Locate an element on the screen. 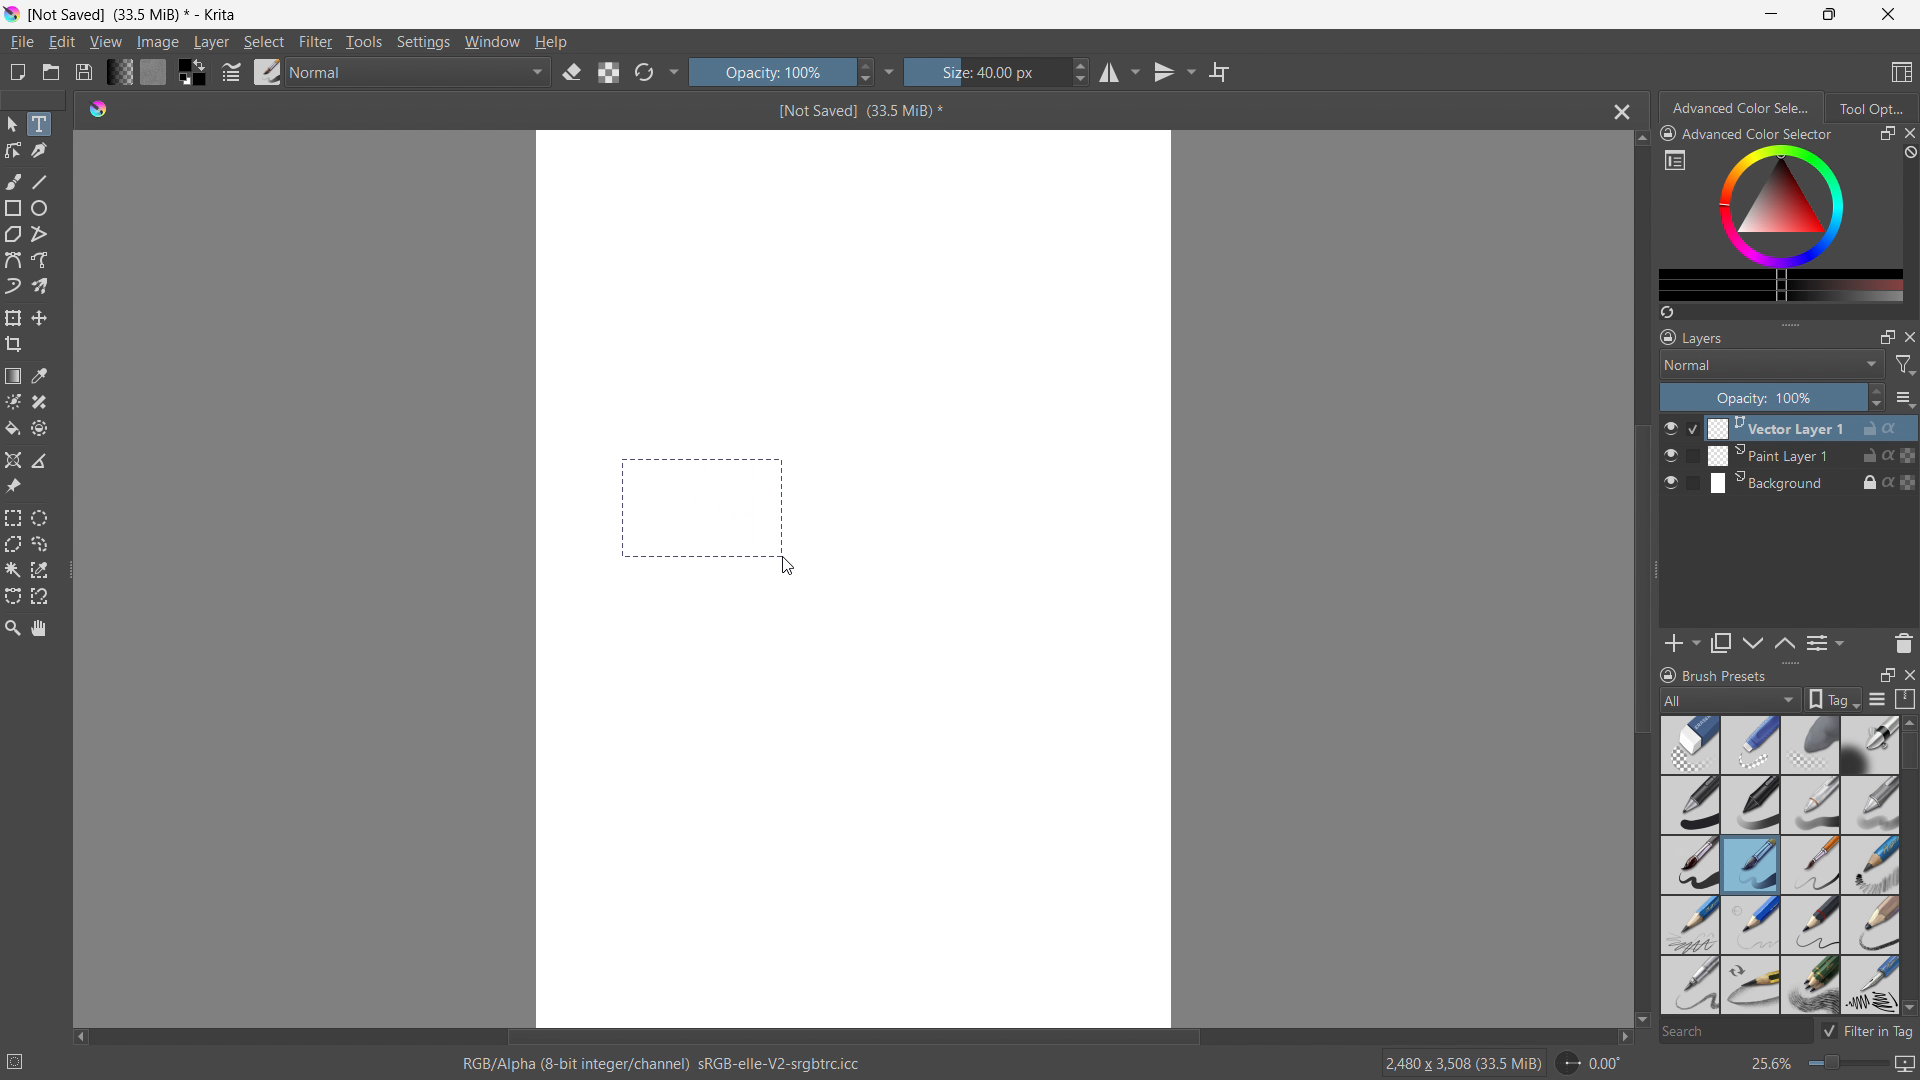 The width and height of the screenshot is (1920, 1080). reload original preset is located at coordinates (644, 71).